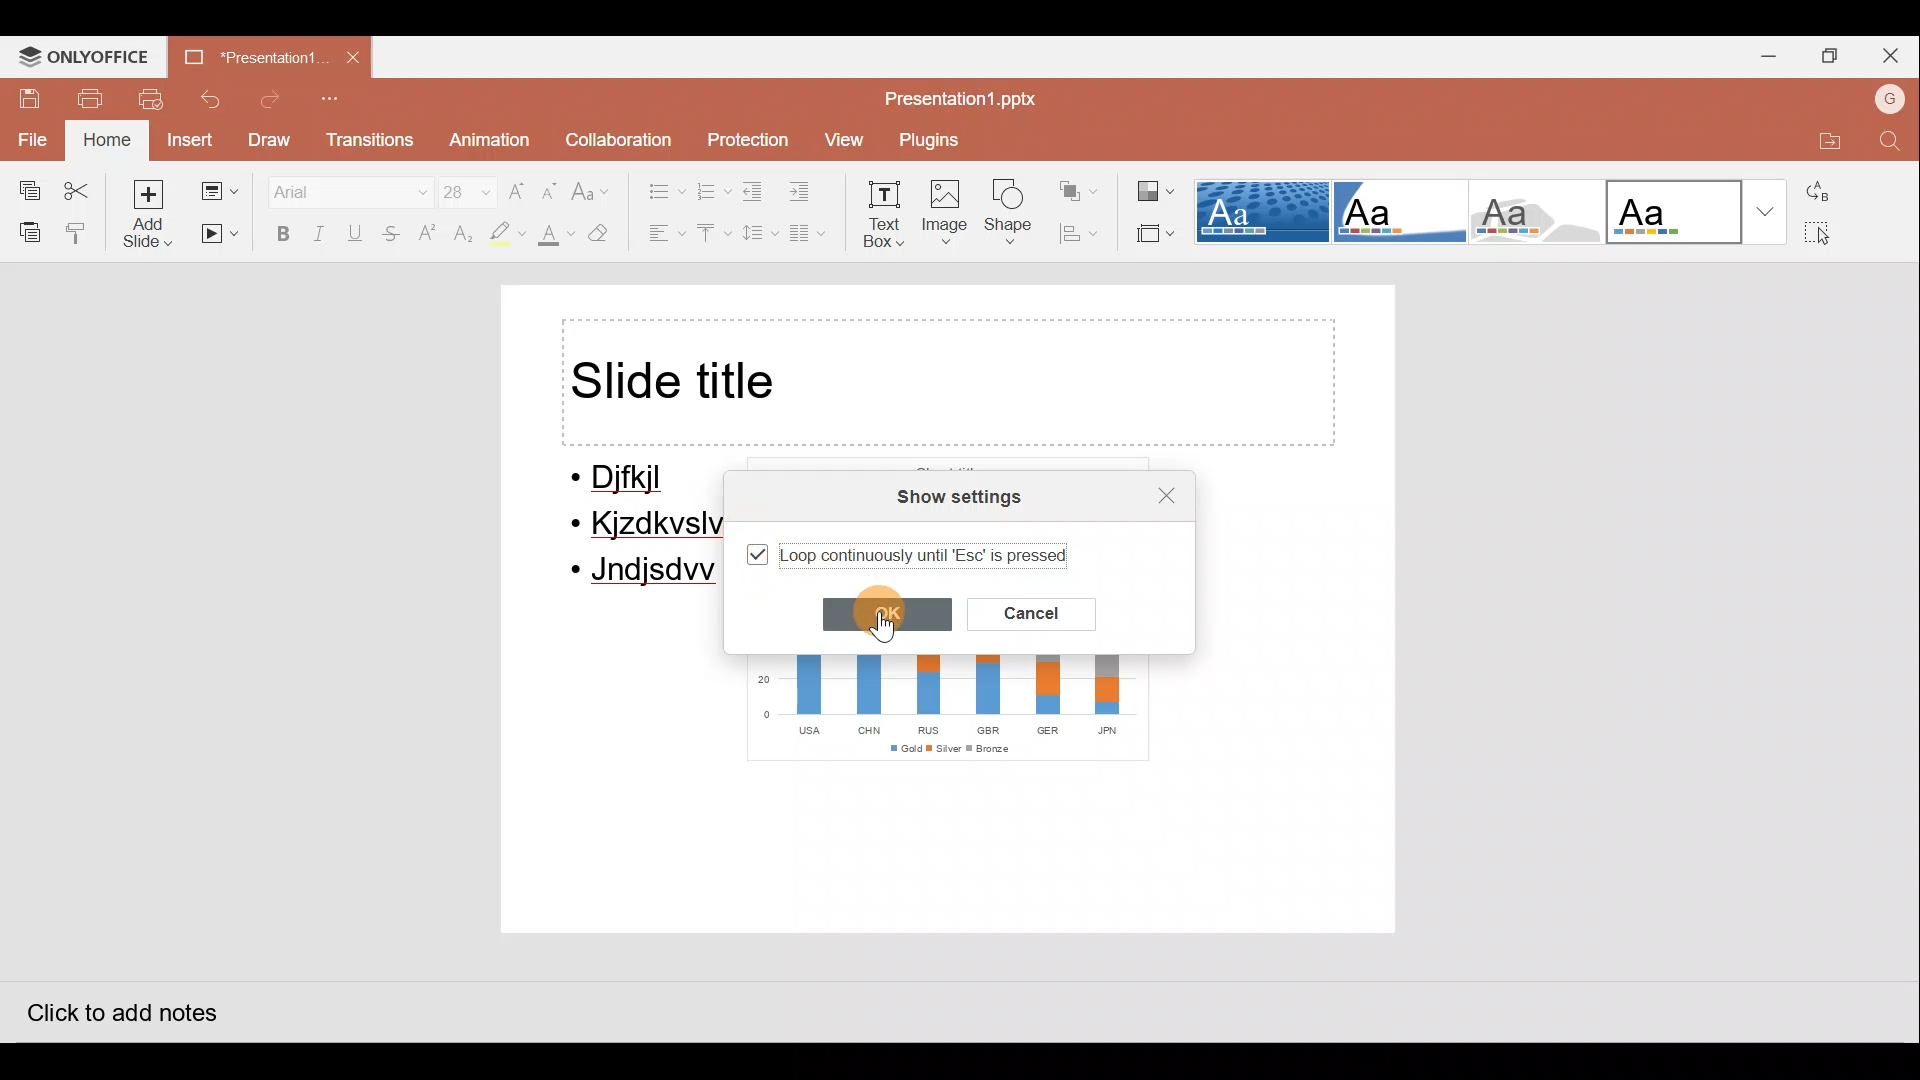 The image size is (1920, 1080). Describe the element at coordinates (508, 233) in the screenshot. I see `Highlight colour` at that location.